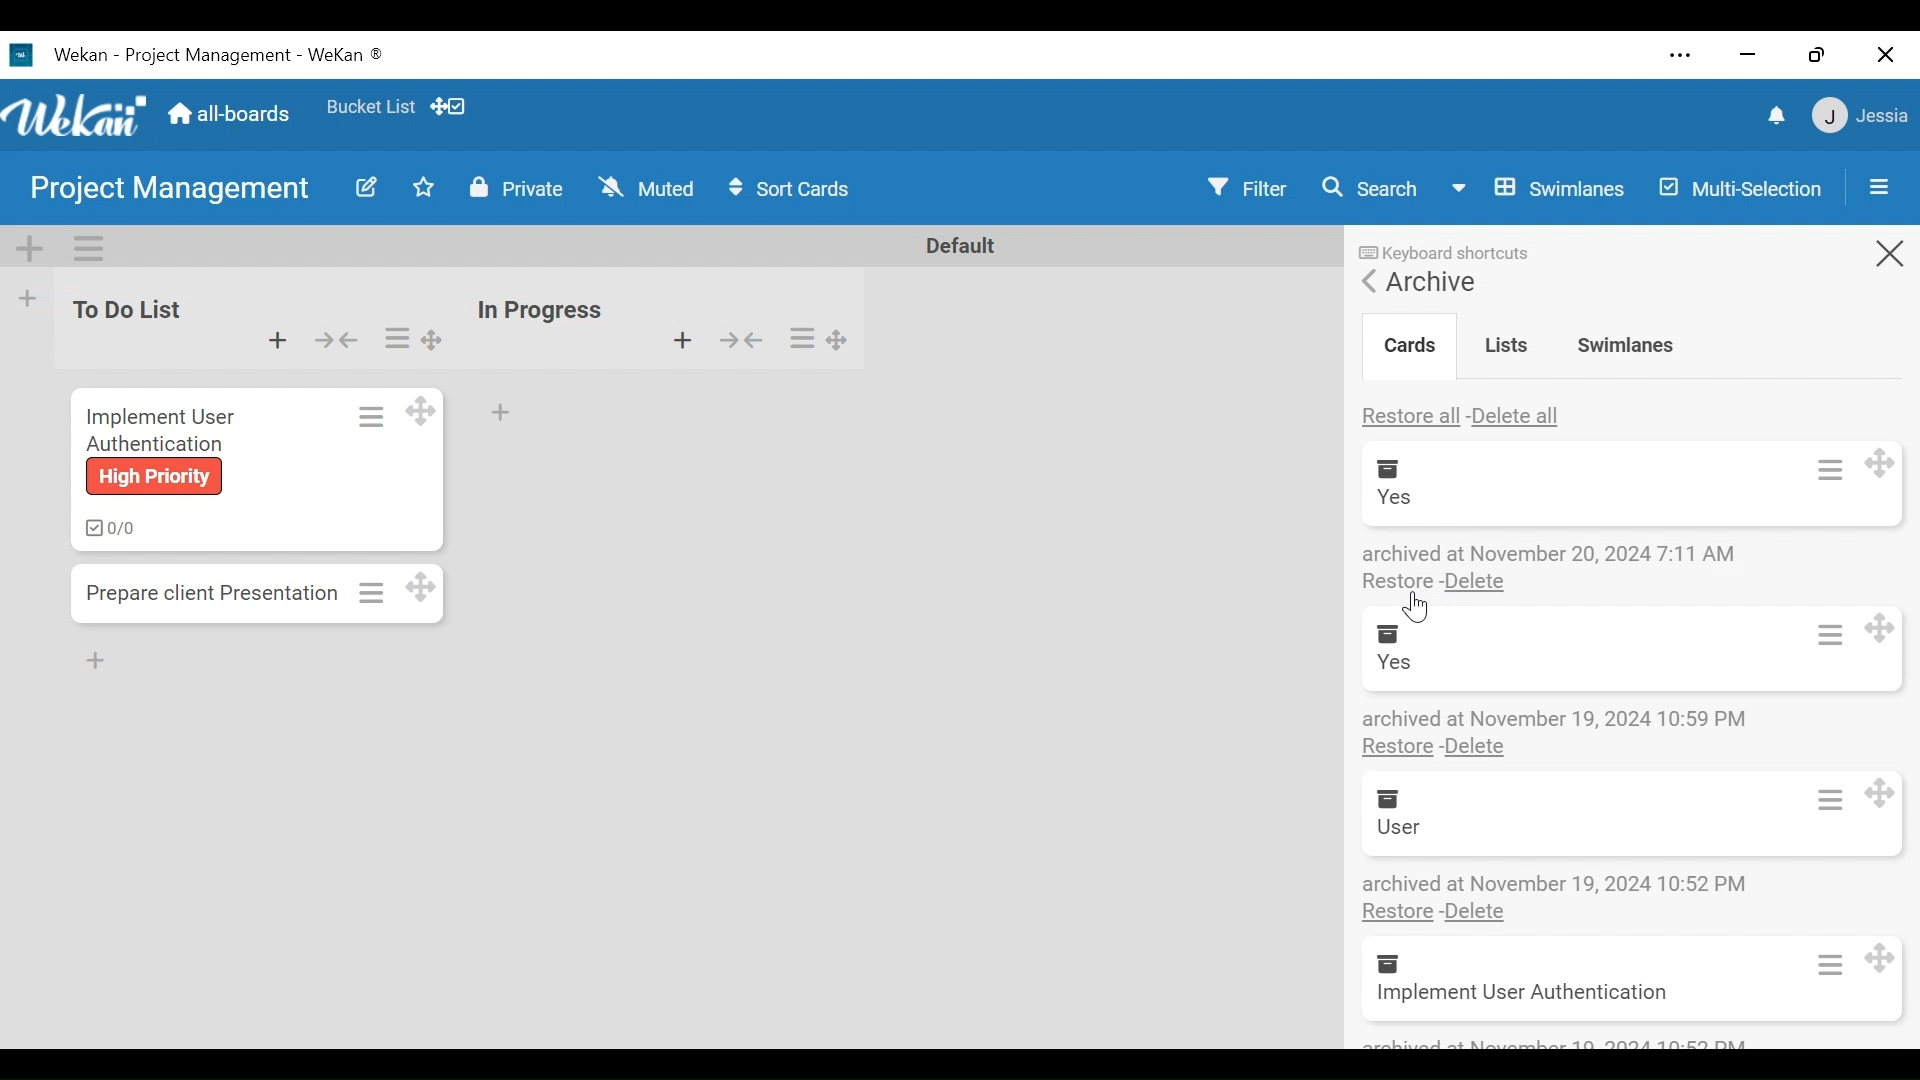  Describe the element at coordinates (114, 667) in the screenshot. I see `Add Card Bottom of the list` at that location.